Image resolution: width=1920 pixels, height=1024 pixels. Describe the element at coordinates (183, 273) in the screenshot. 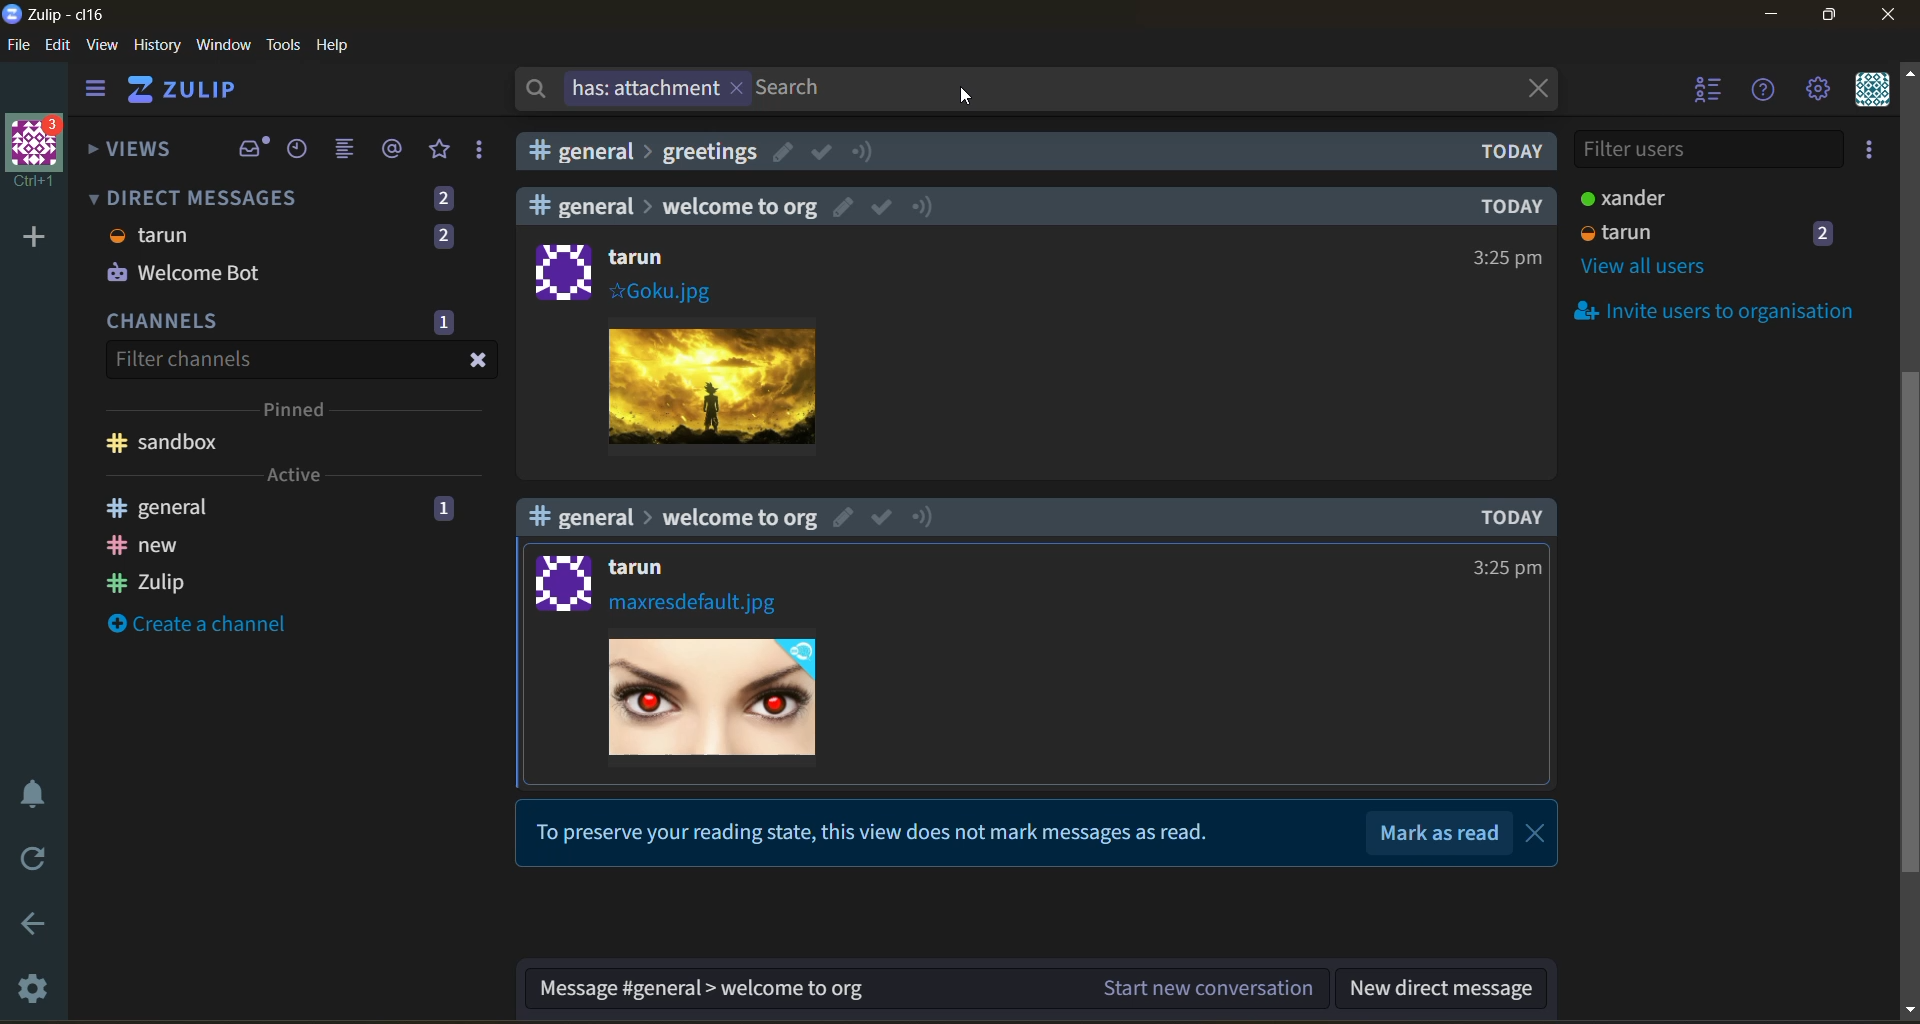

I see `Welcome Bot` at that location.